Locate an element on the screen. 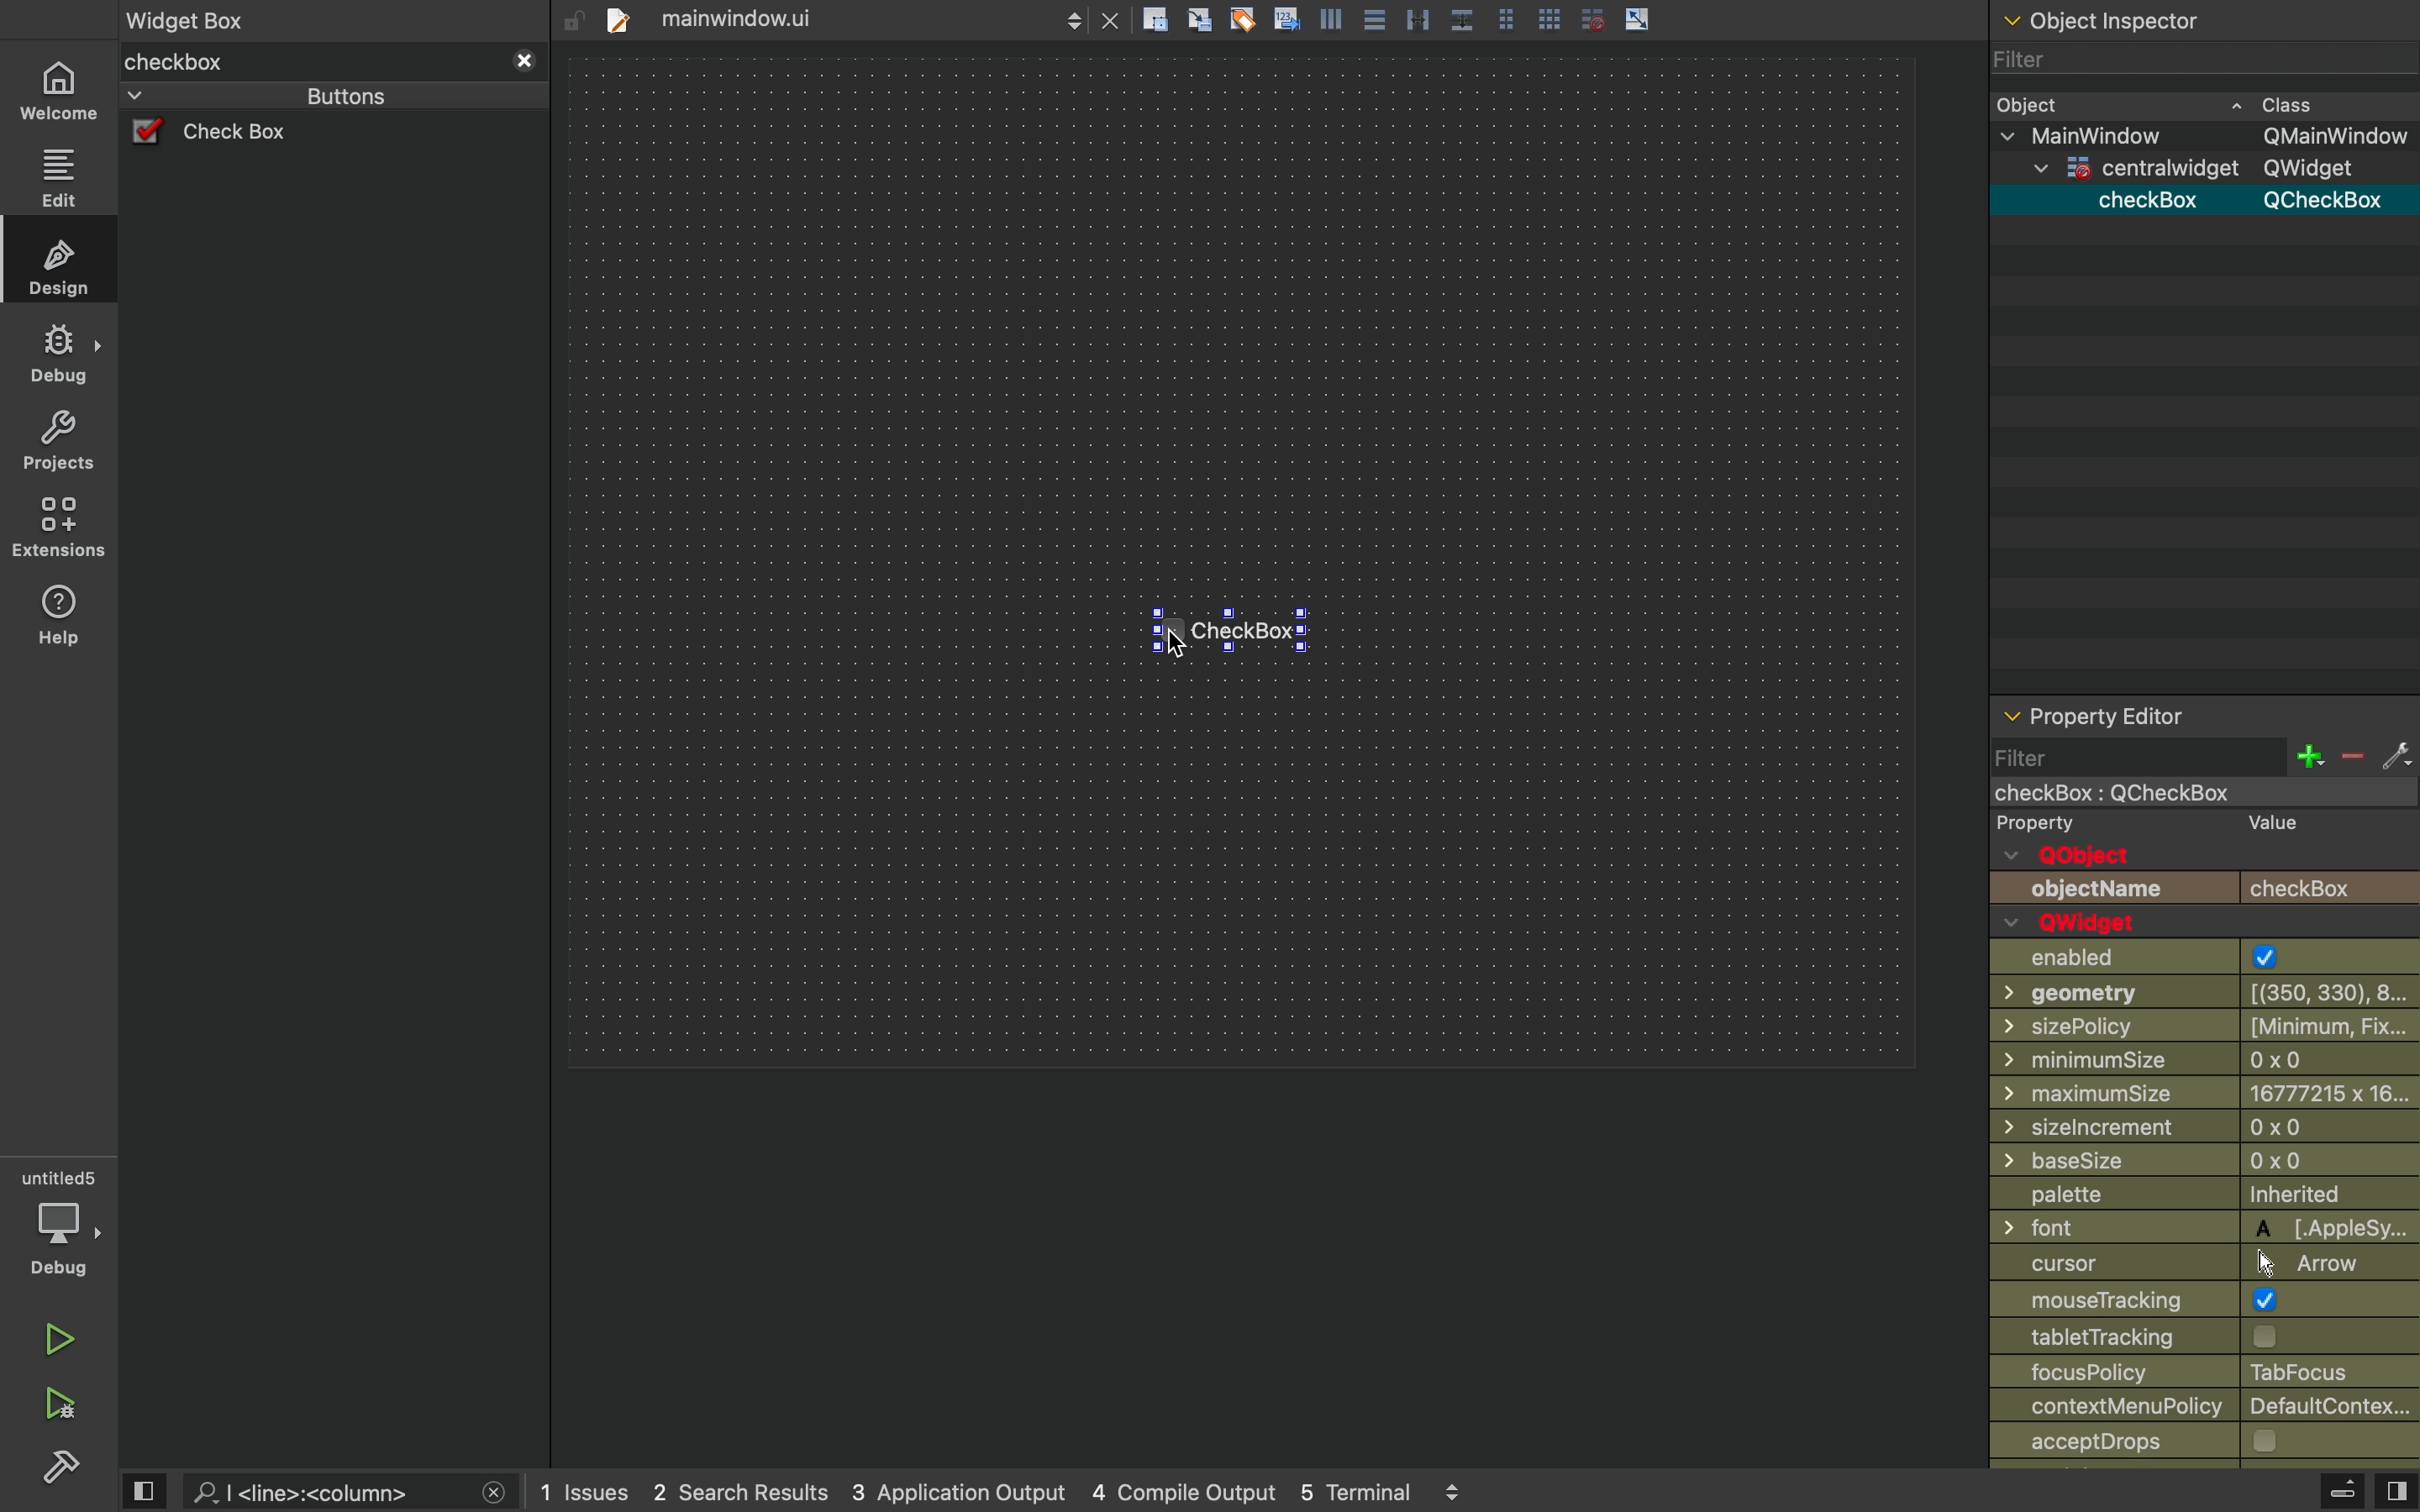  widget is located at coordinates (2193, 168).